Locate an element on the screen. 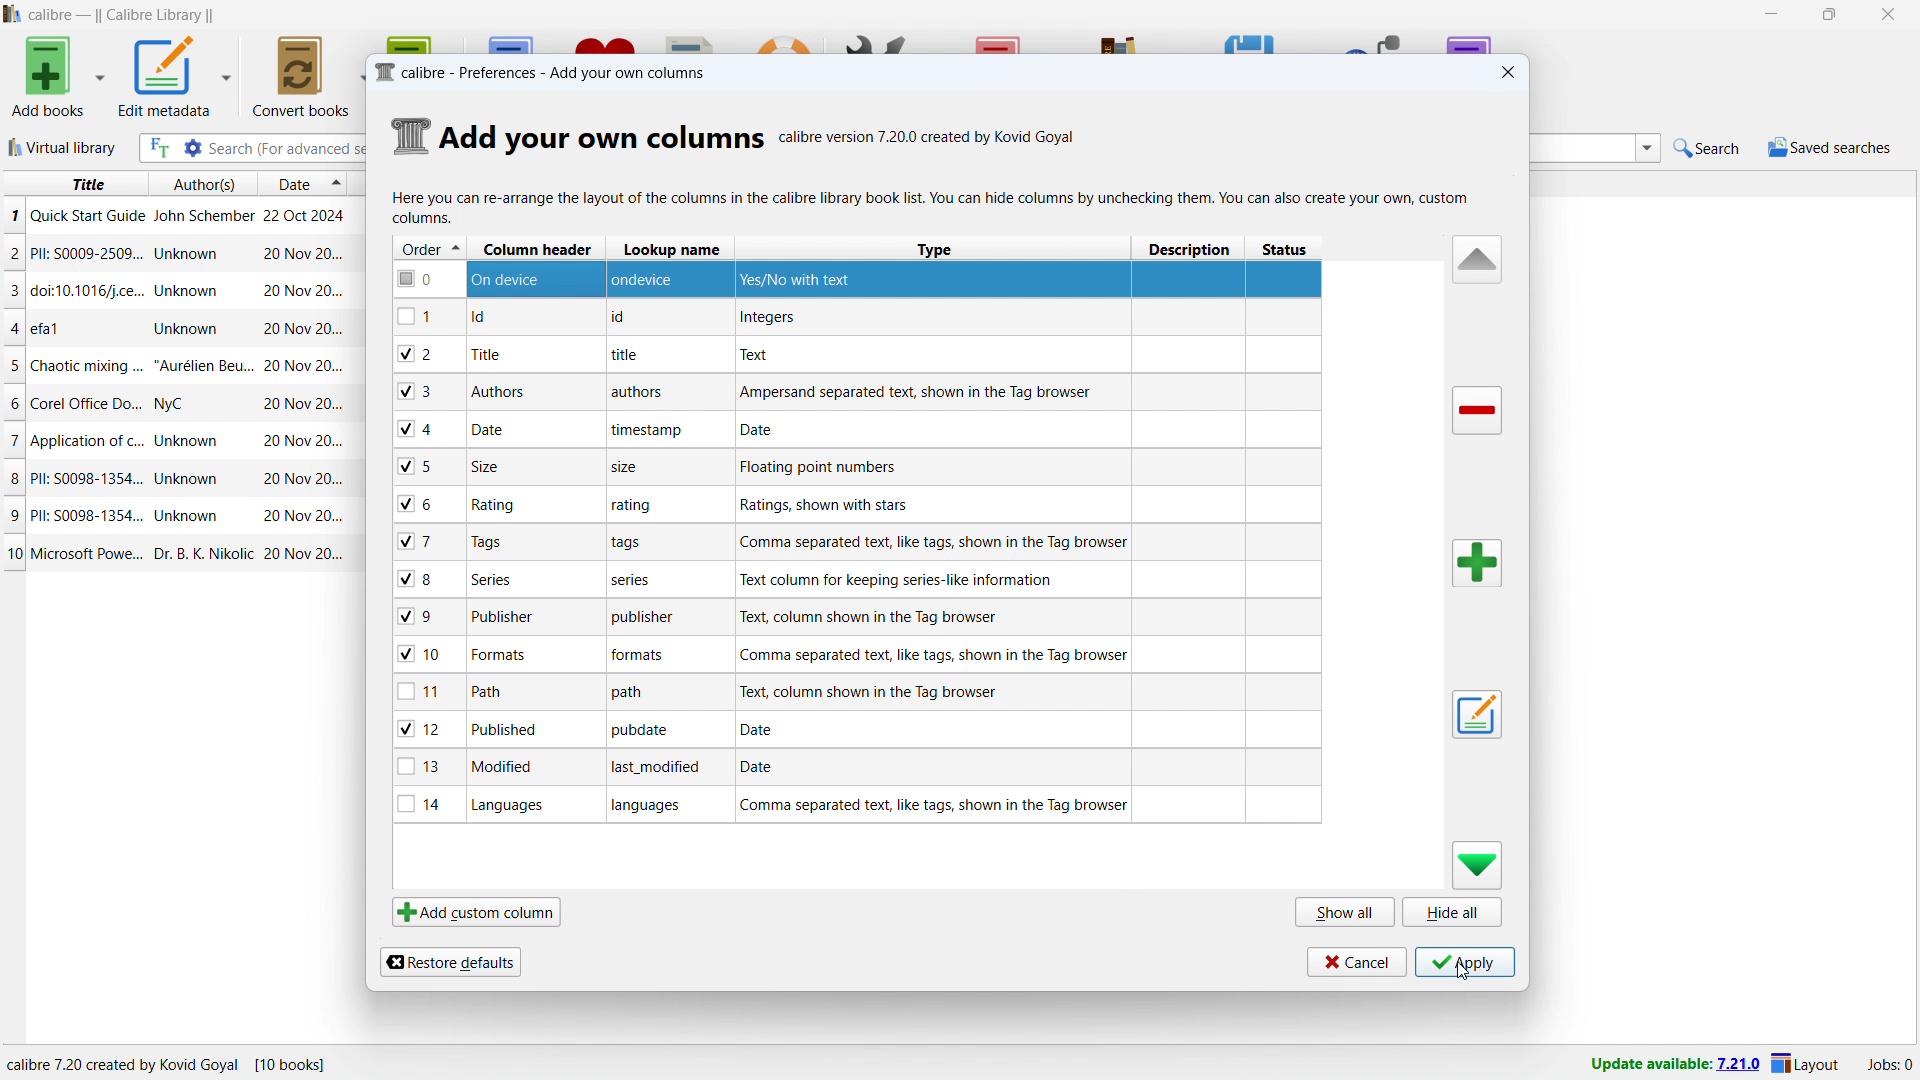 The height and width of the screenshot is (1080, 1920). add custom column is located at coordinates (477, 912).